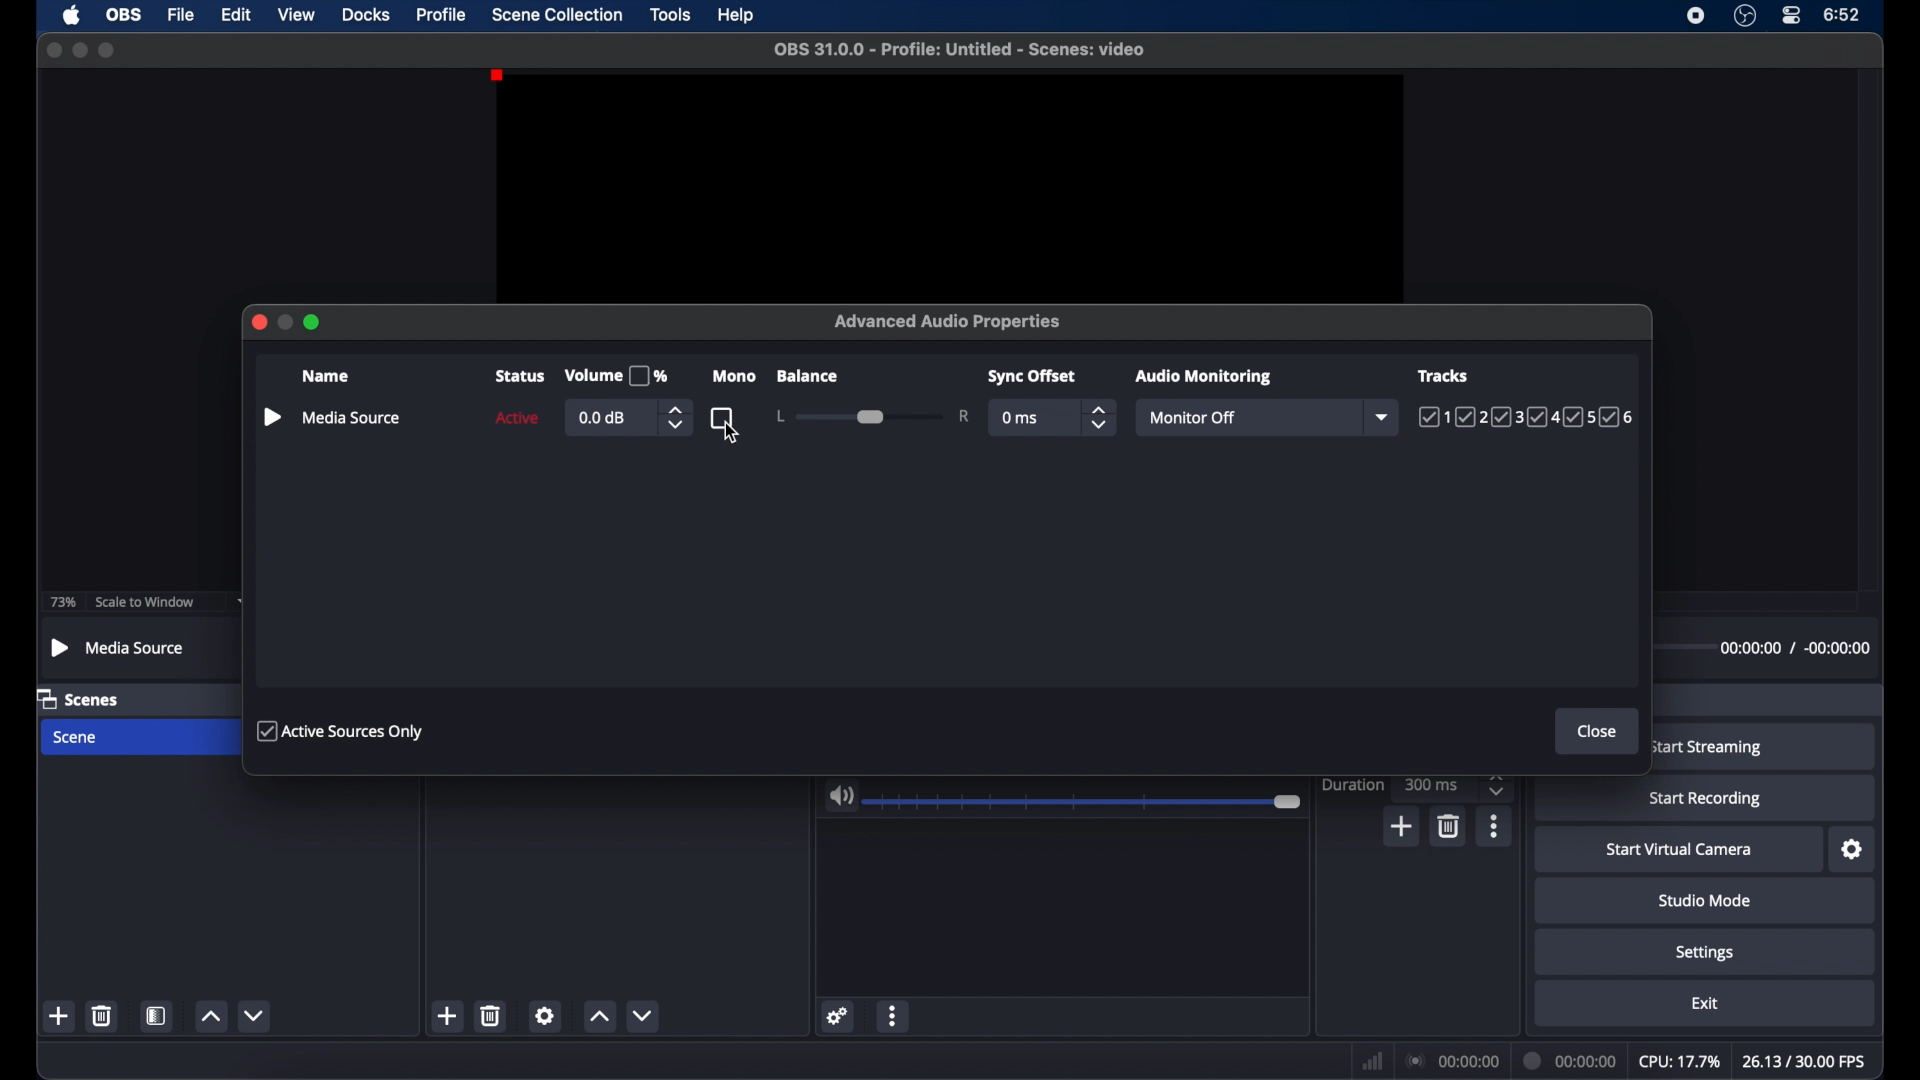 The width and height of the screenshot is (1920, 1080). Describe the element at coordinates (1794, 647) in the screenshot. I see `timestamps` at that location.